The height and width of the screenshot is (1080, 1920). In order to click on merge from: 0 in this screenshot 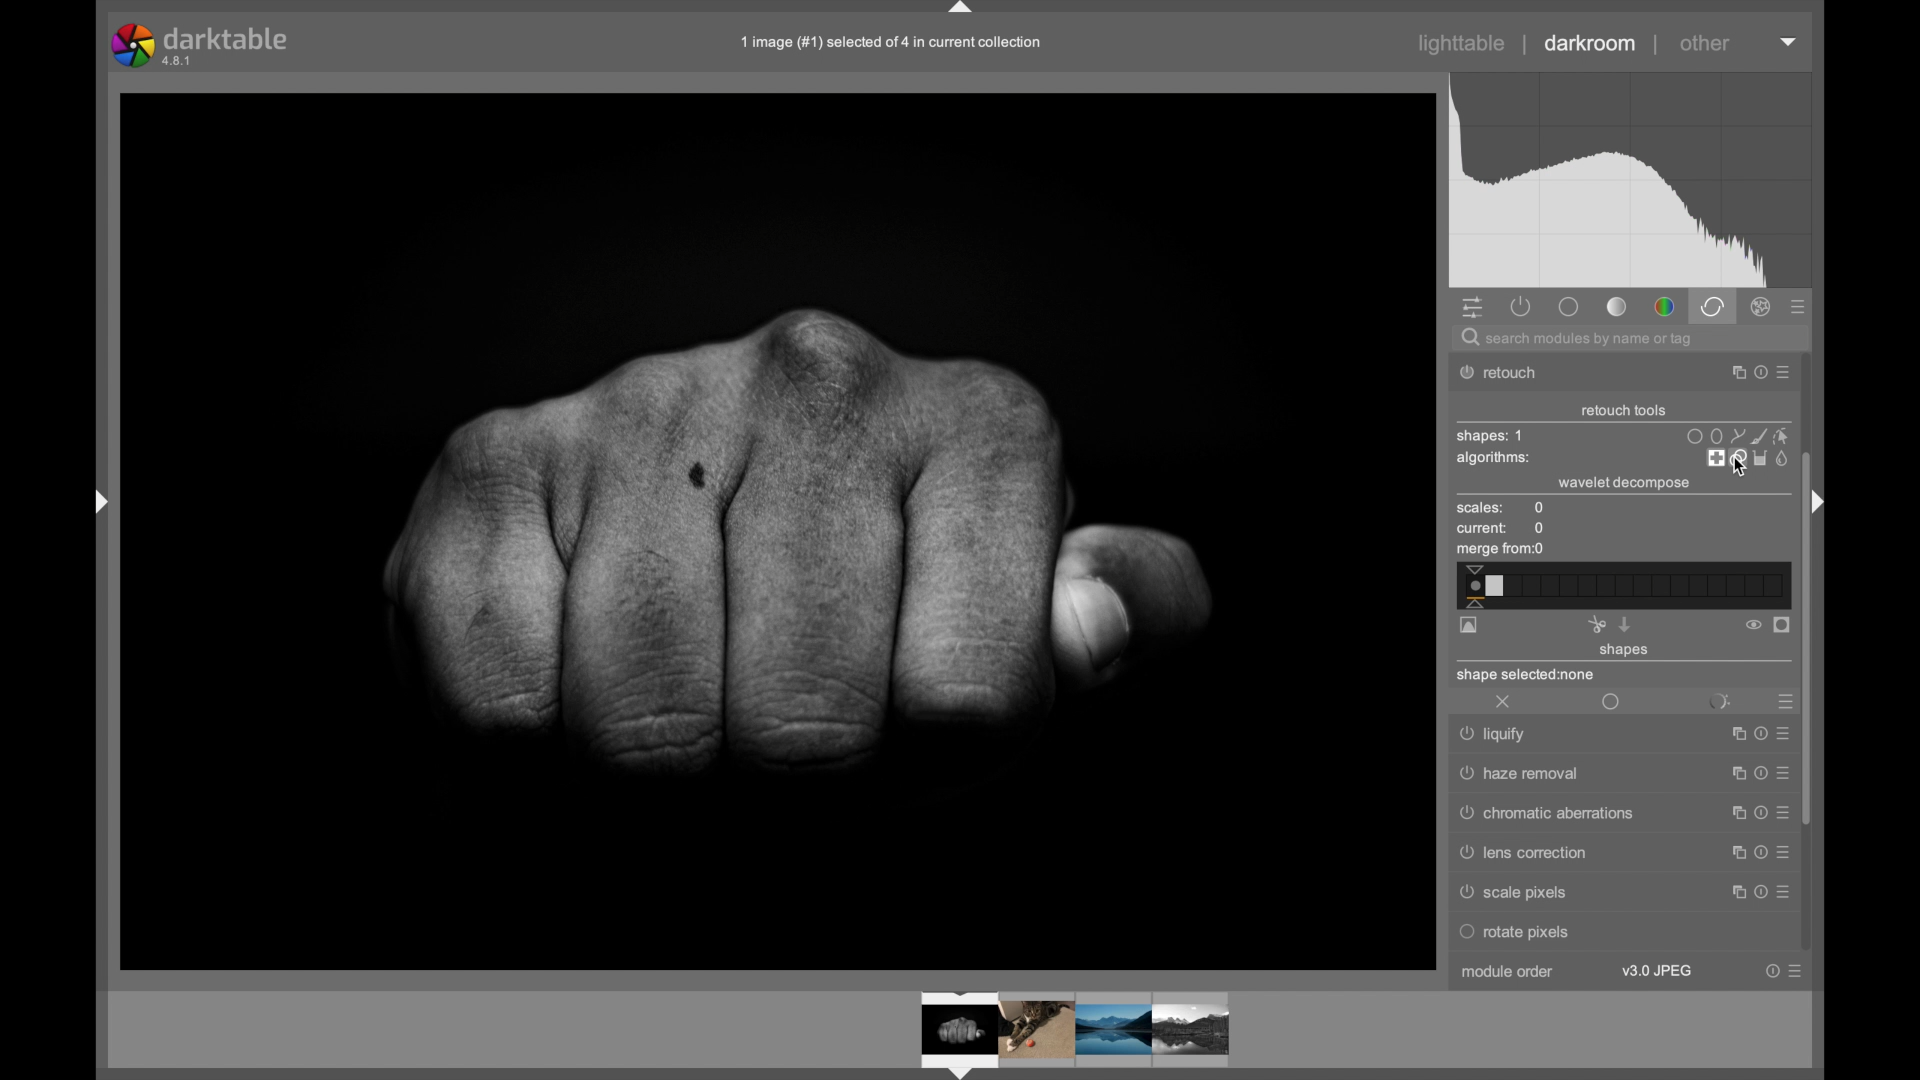, I will do `click(1501, 551)`.